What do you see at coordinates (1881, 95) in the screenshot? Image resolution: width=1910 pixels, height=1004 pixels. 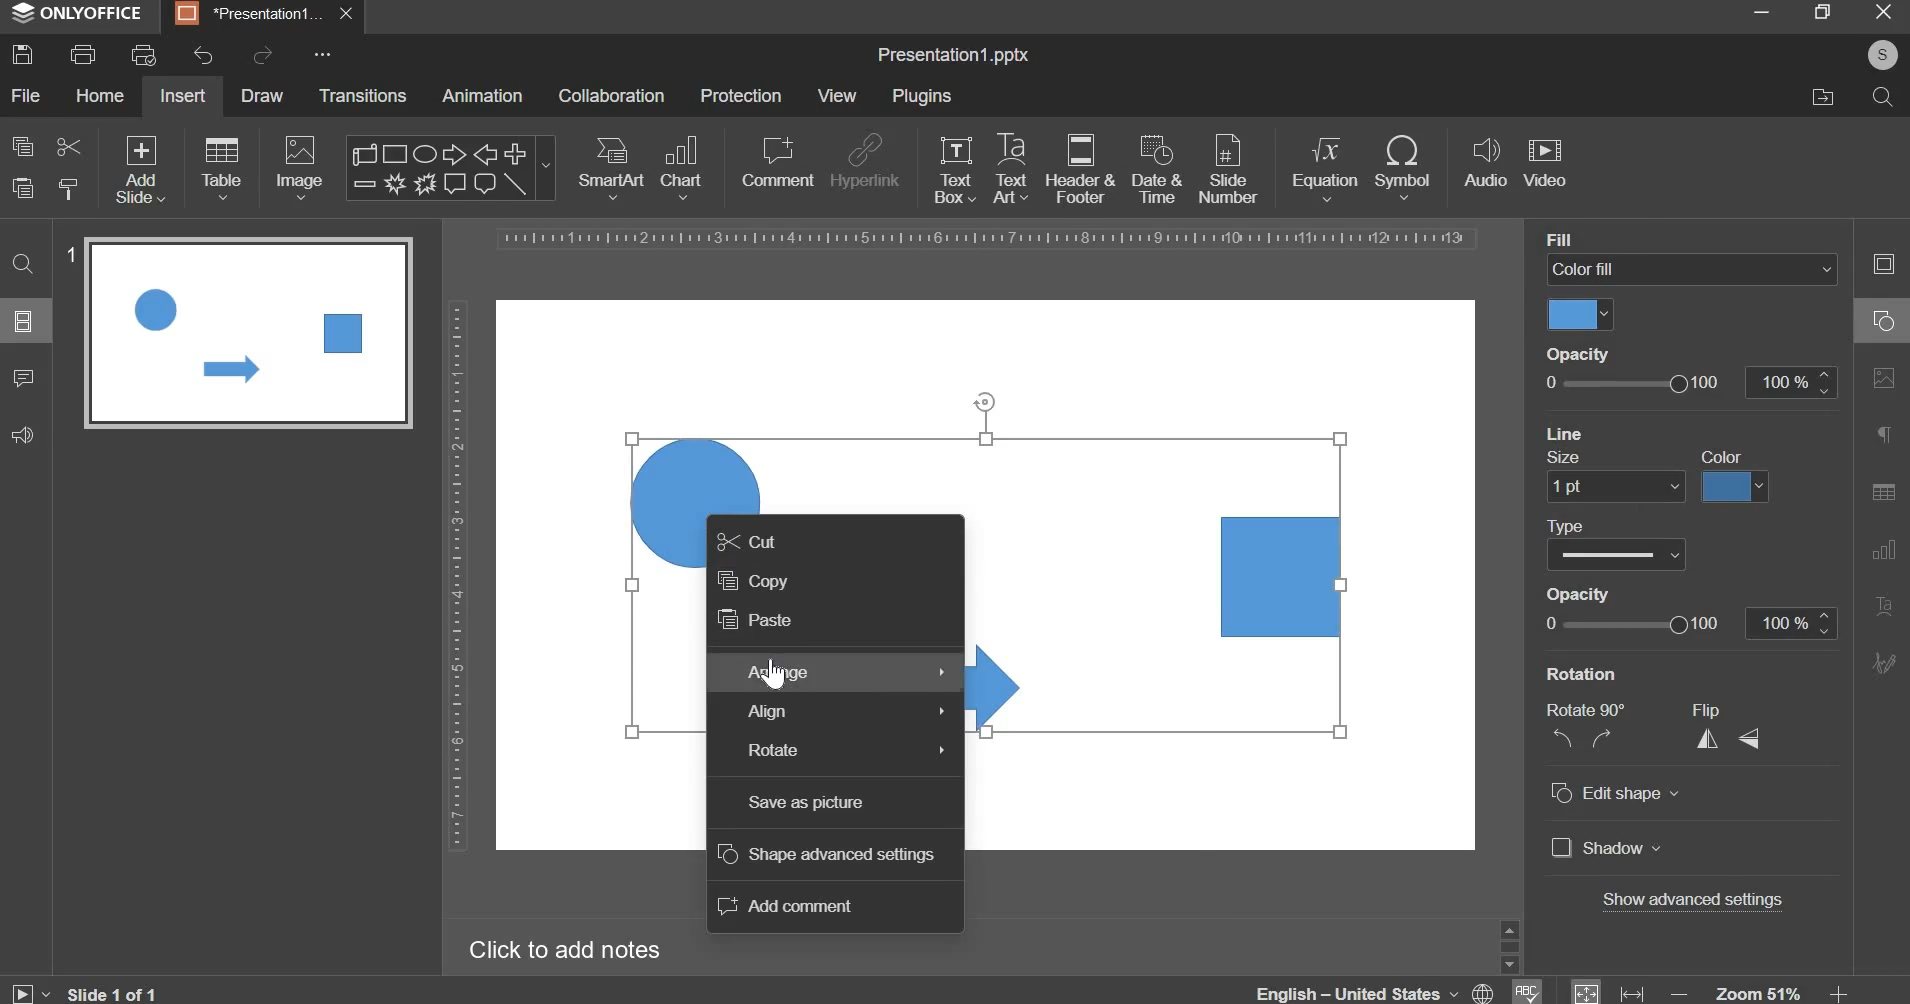 I see `search` at bounding box center [1881, 95].